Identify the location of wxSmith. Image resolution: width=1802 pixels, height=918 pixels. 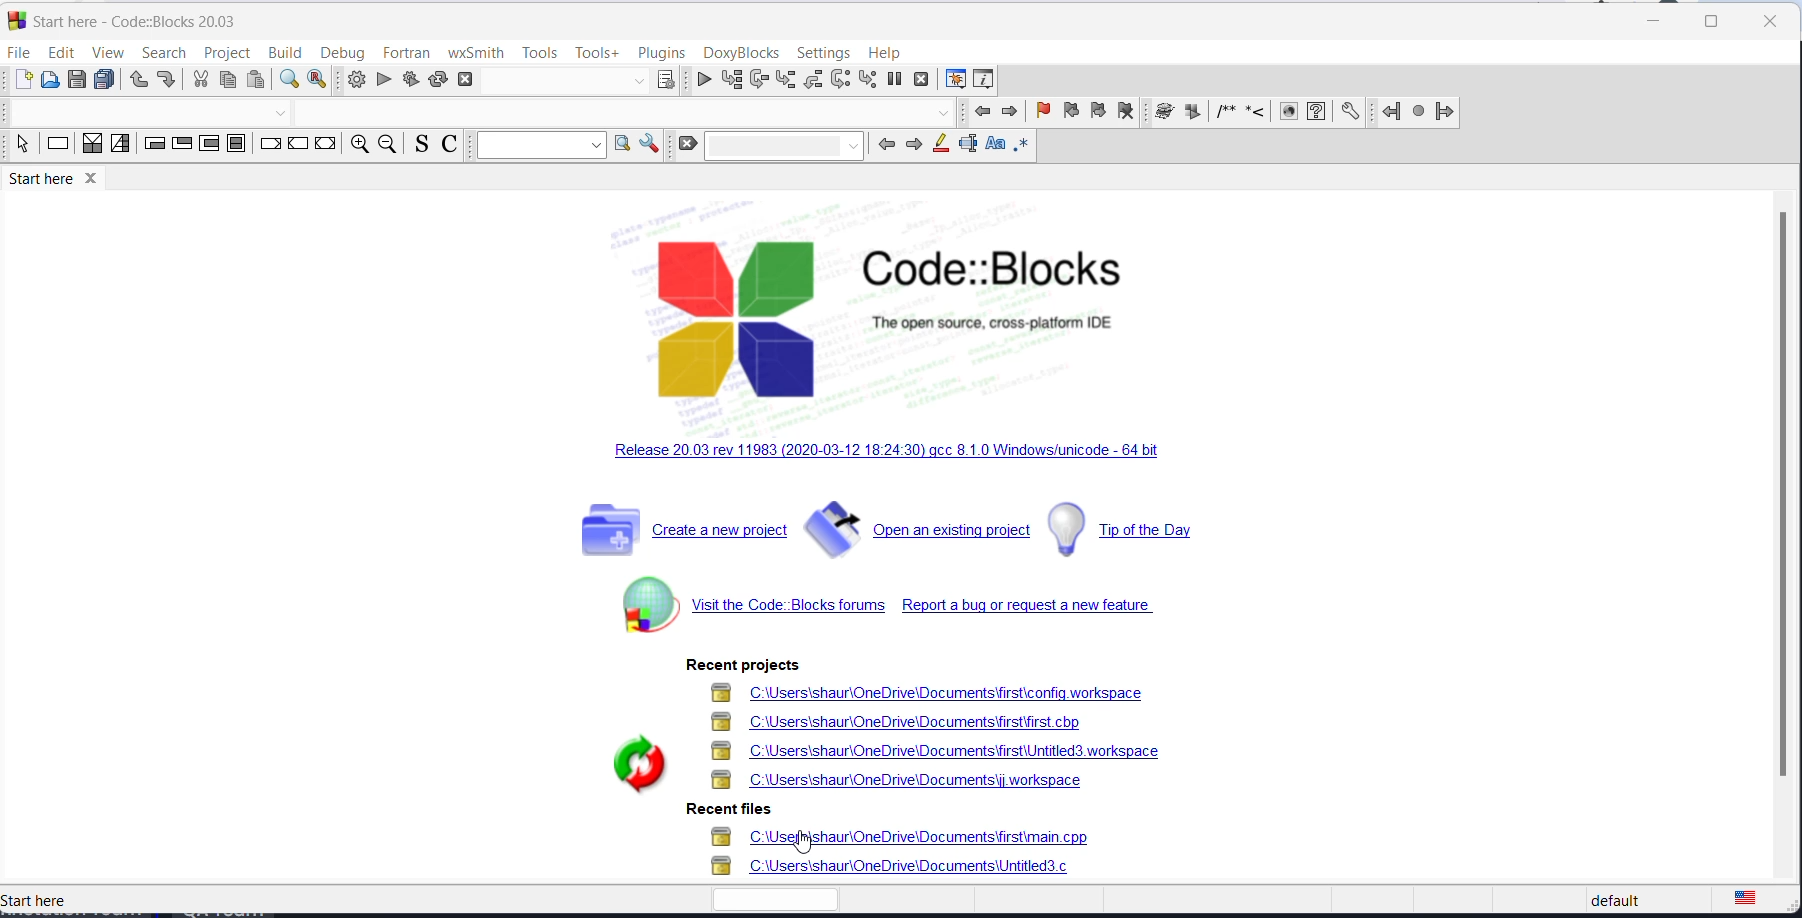
(478, 52).